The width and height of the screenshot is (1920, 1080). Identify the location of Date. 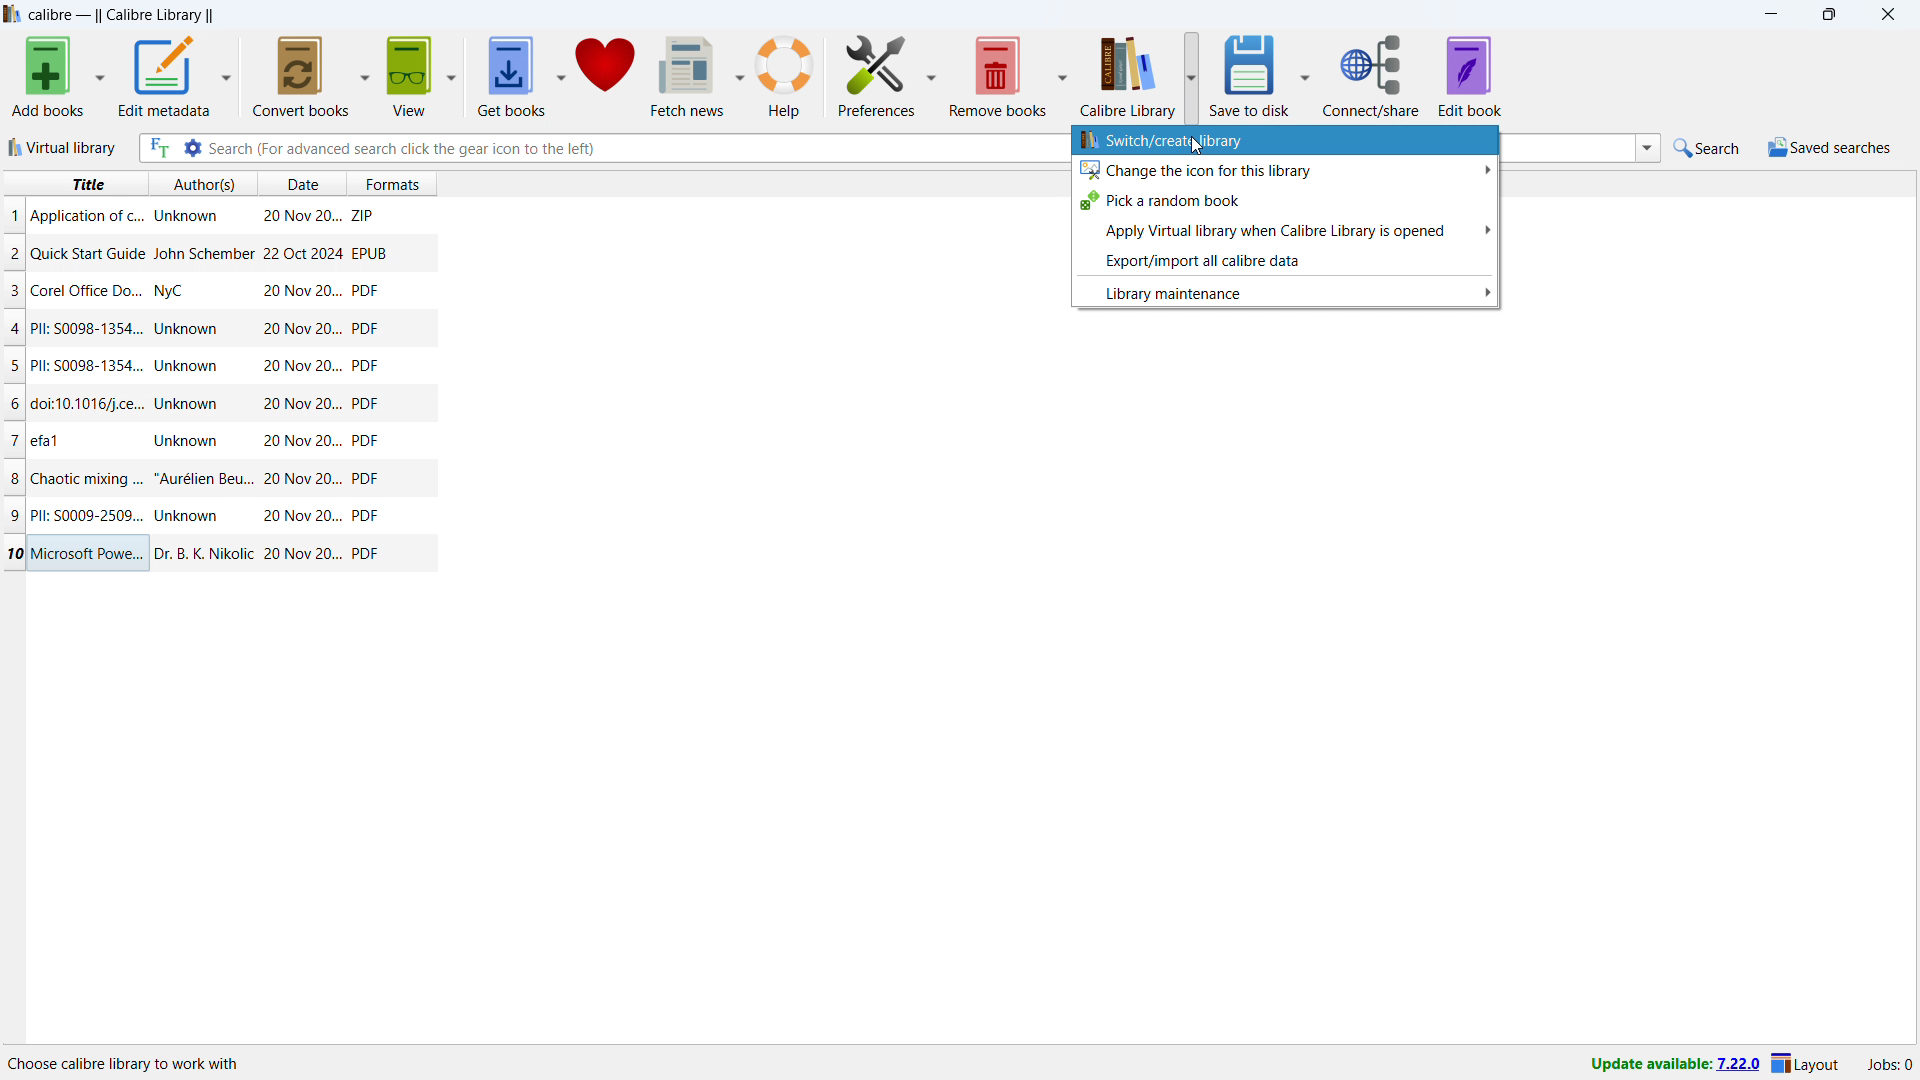
(302, 366).